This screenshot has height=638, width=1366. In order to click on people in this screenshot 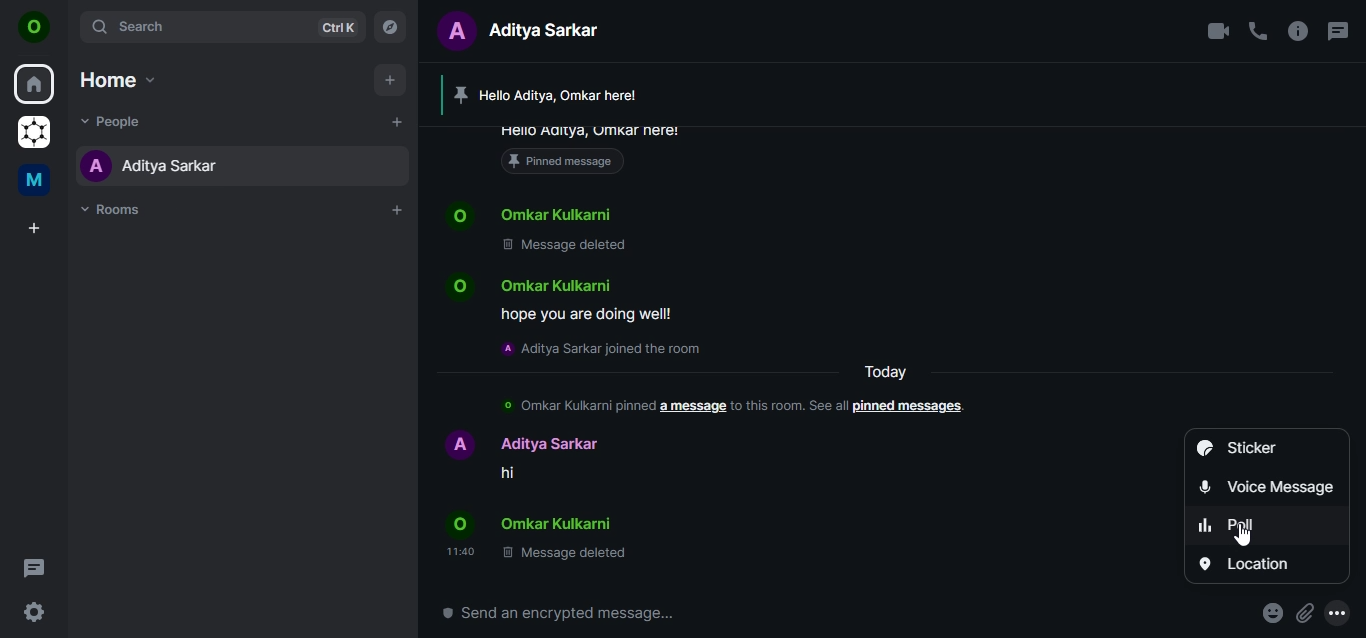, I will do `click(118, 120)`.